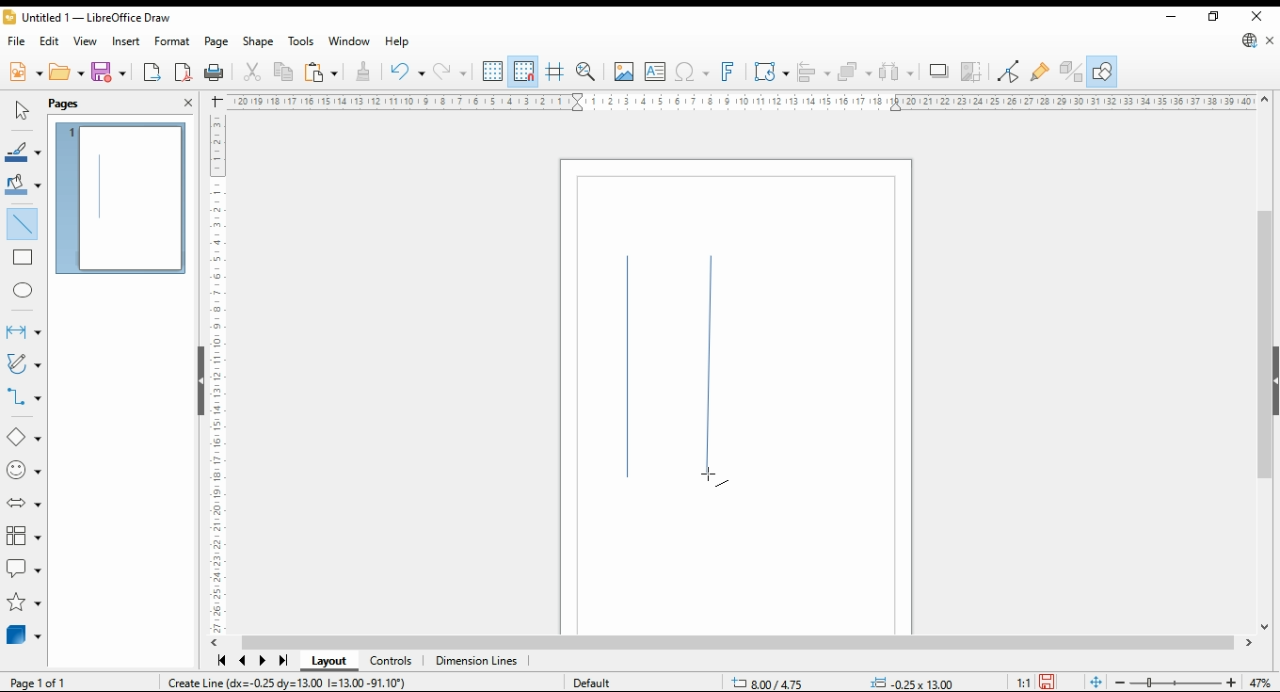  I want to click on block arrows, so click(24, 503).